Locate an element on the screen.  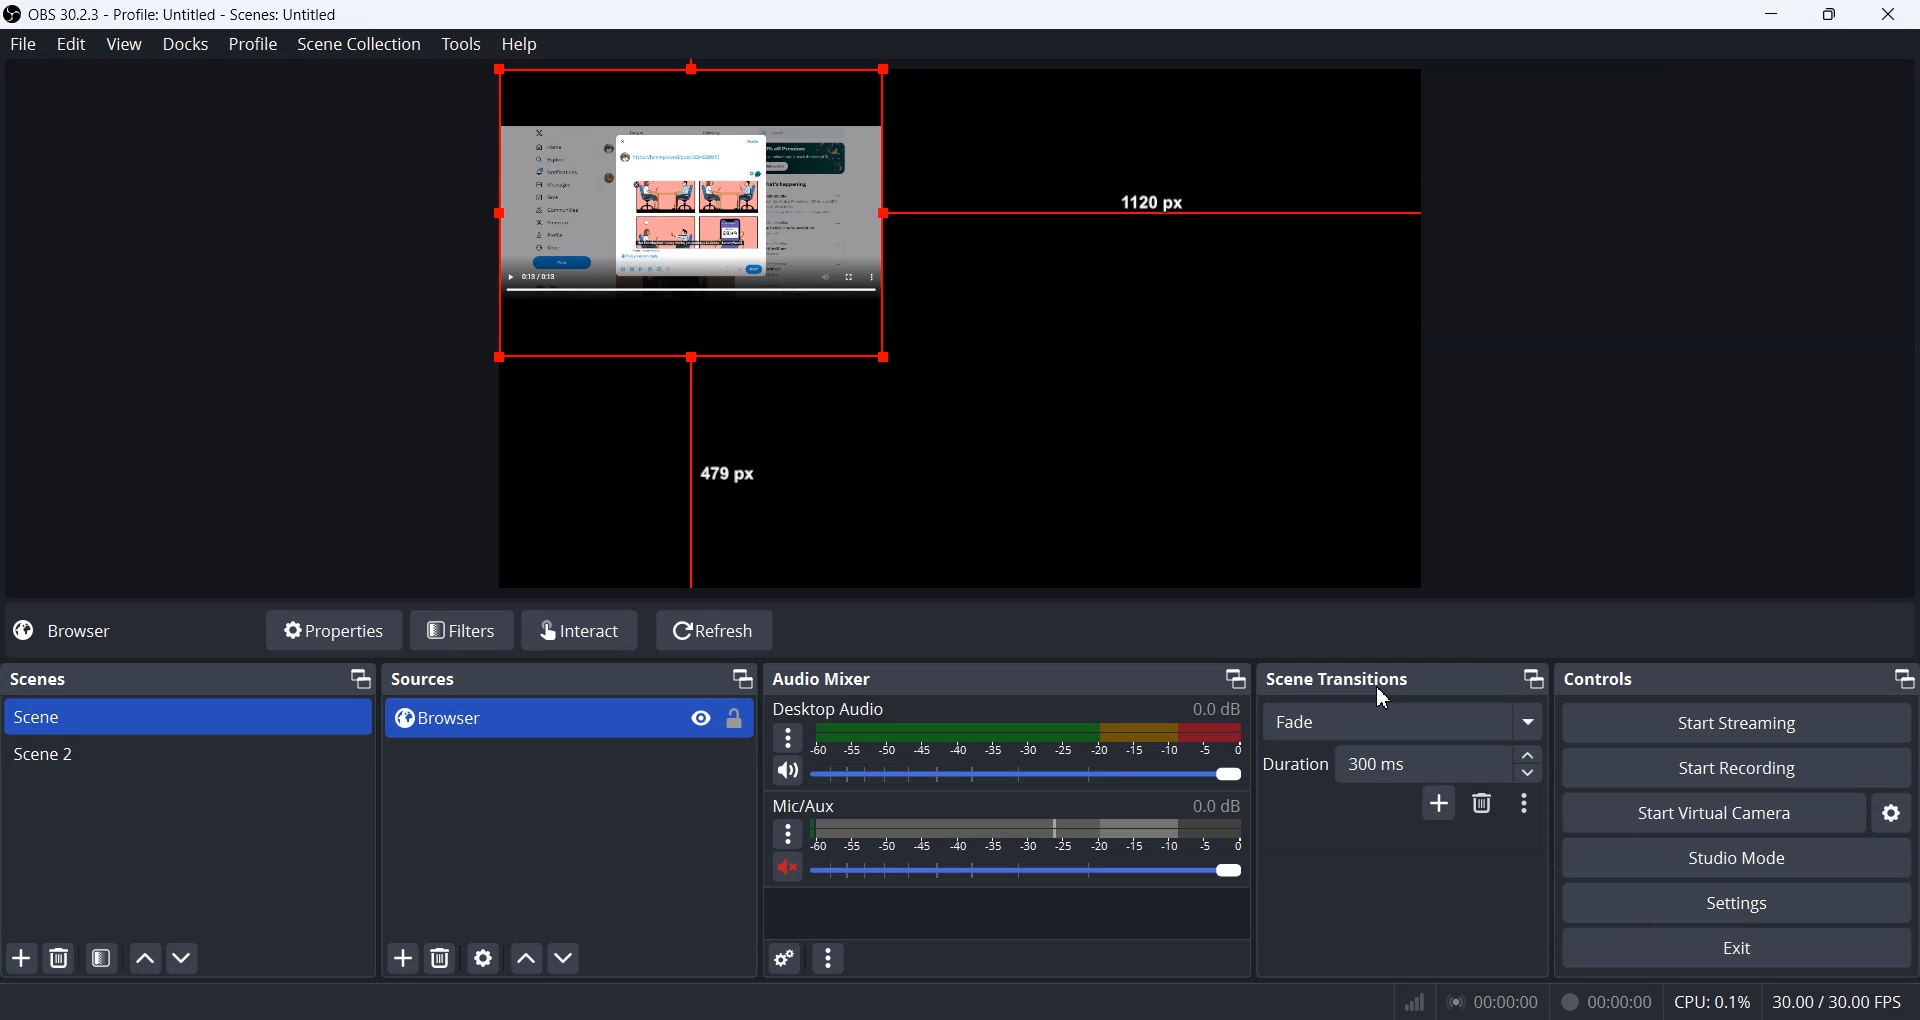
Move scene down is located at coordinates (183, 958).